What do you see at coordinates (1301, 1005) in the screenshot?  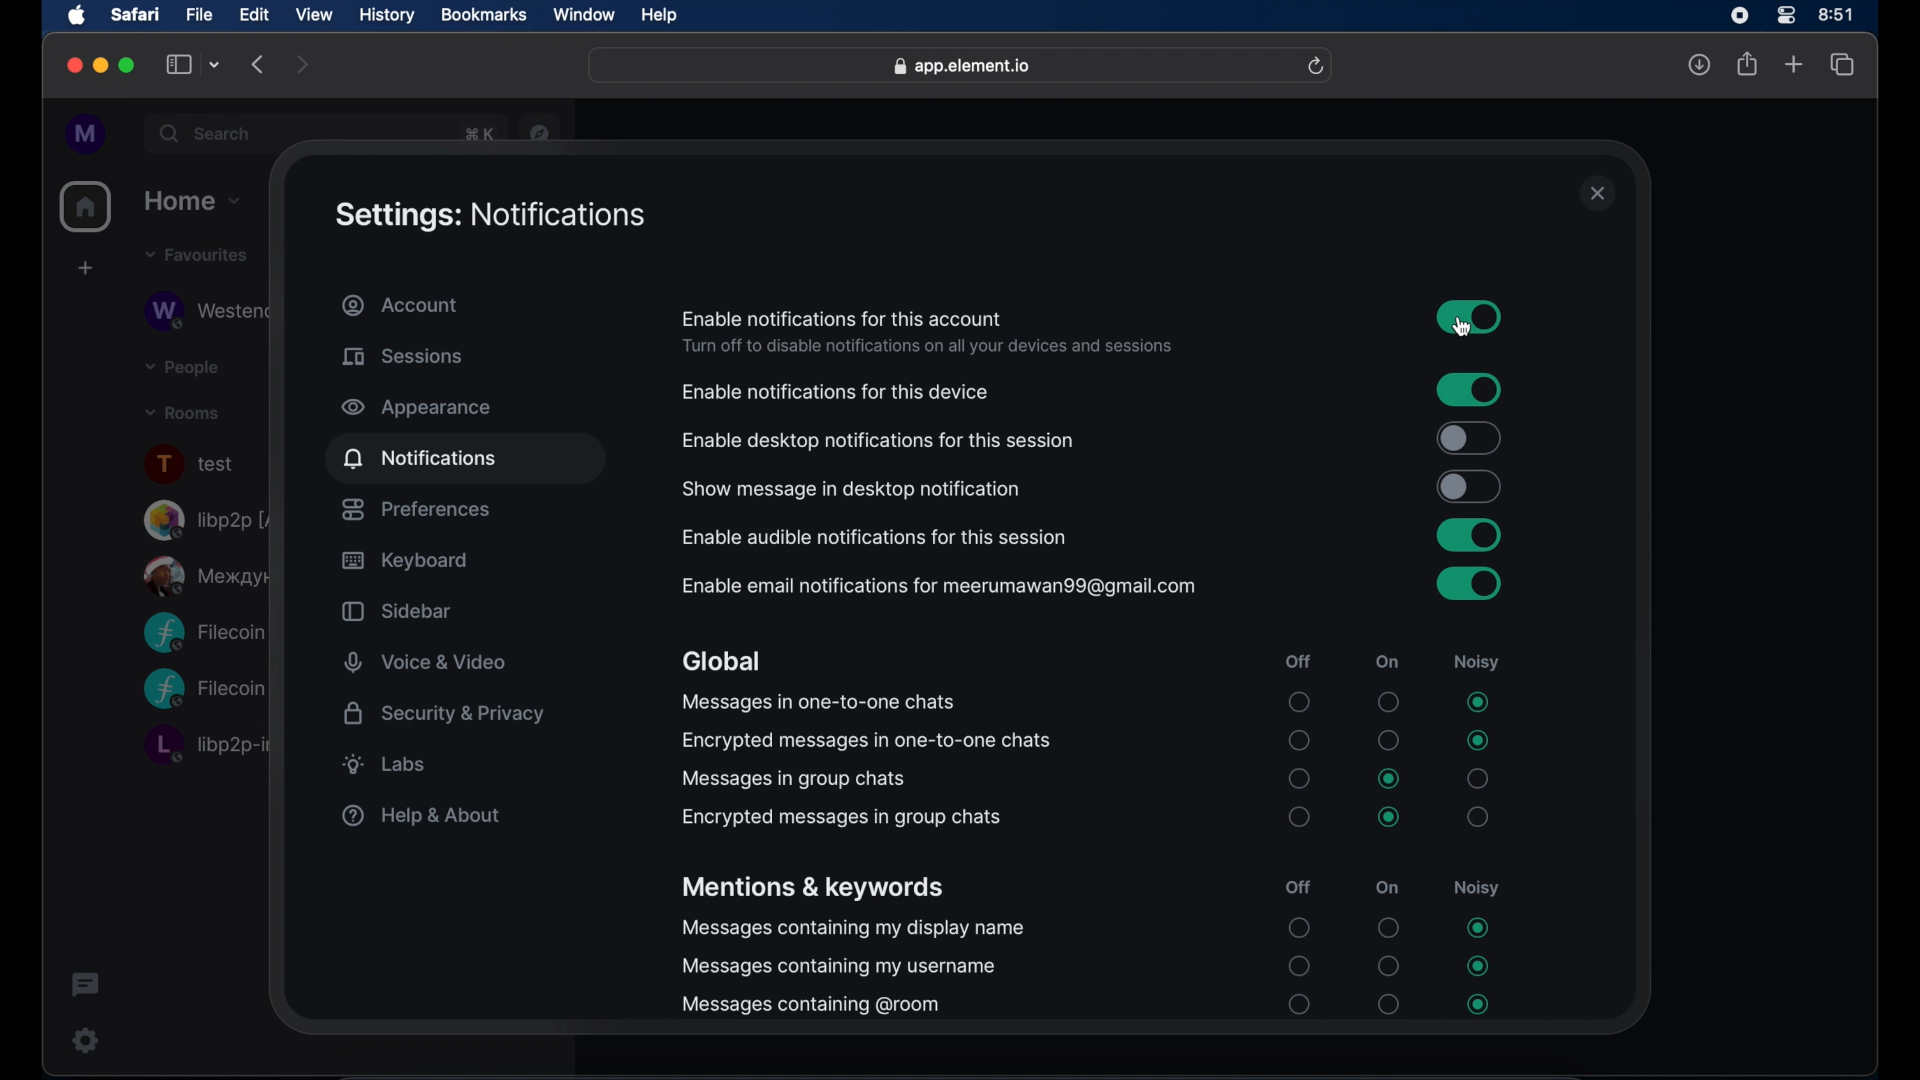 I see `radio button` at bounding box center [1301, 1005].